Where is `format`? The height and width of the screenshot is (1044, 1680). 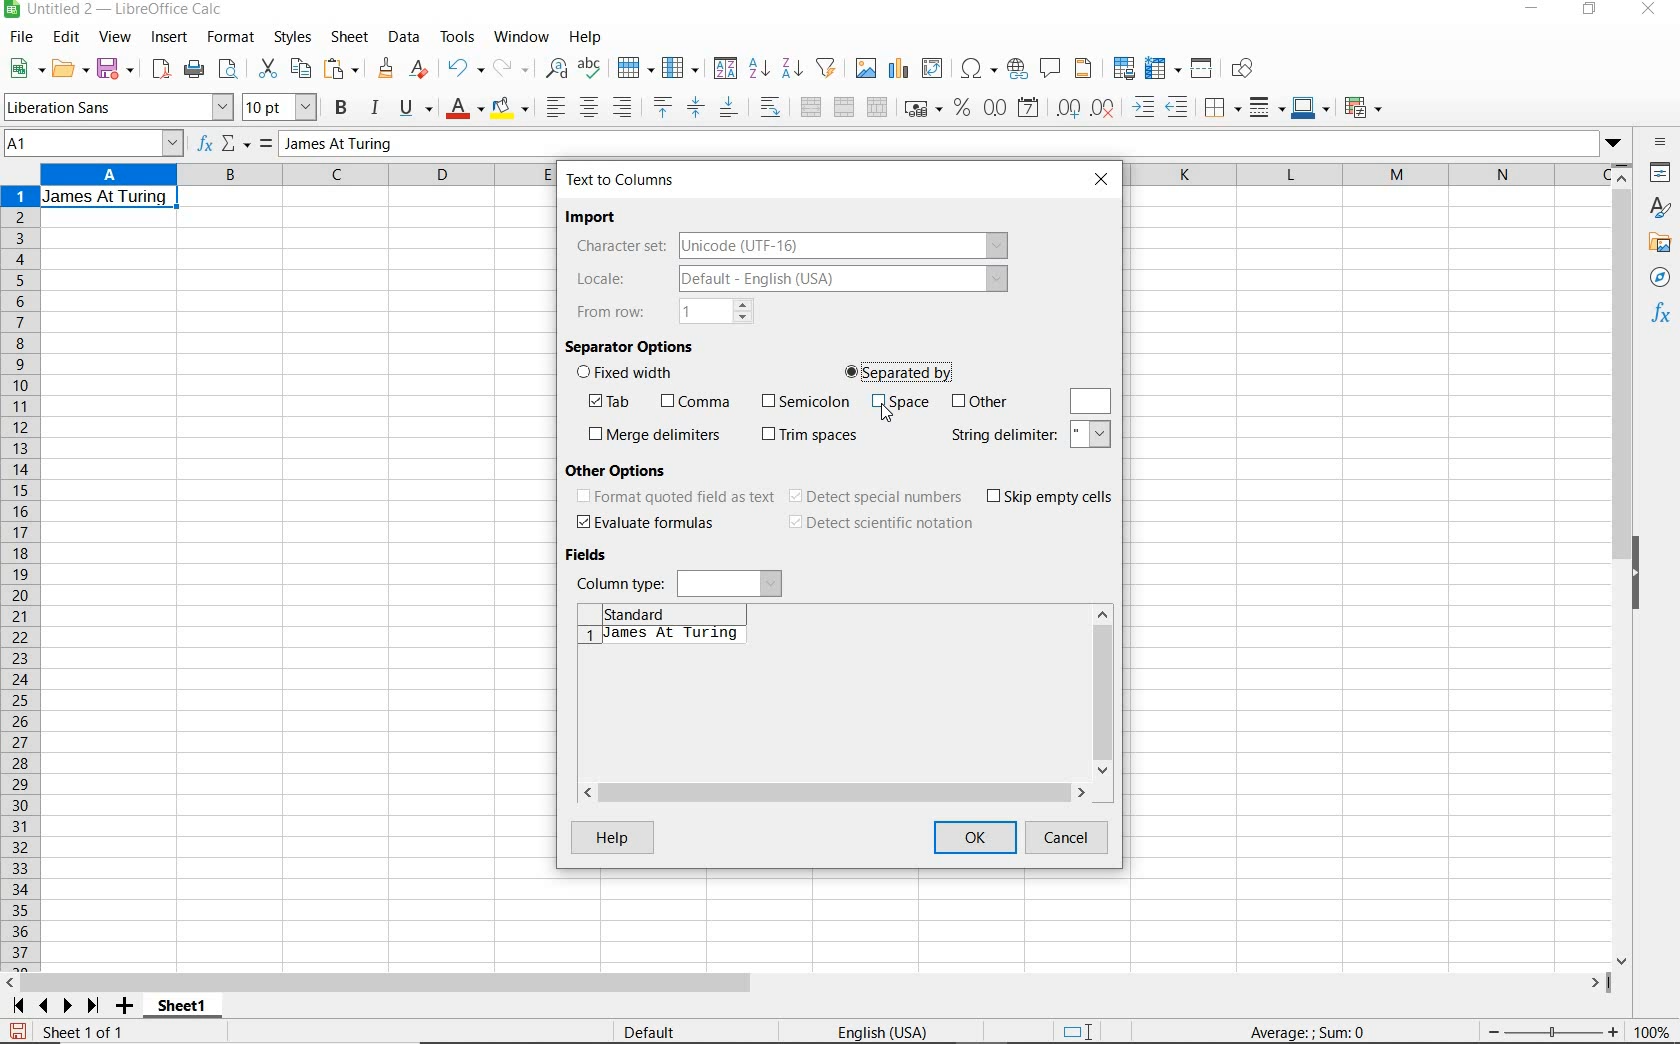 format is located at coordinates (232, 40).